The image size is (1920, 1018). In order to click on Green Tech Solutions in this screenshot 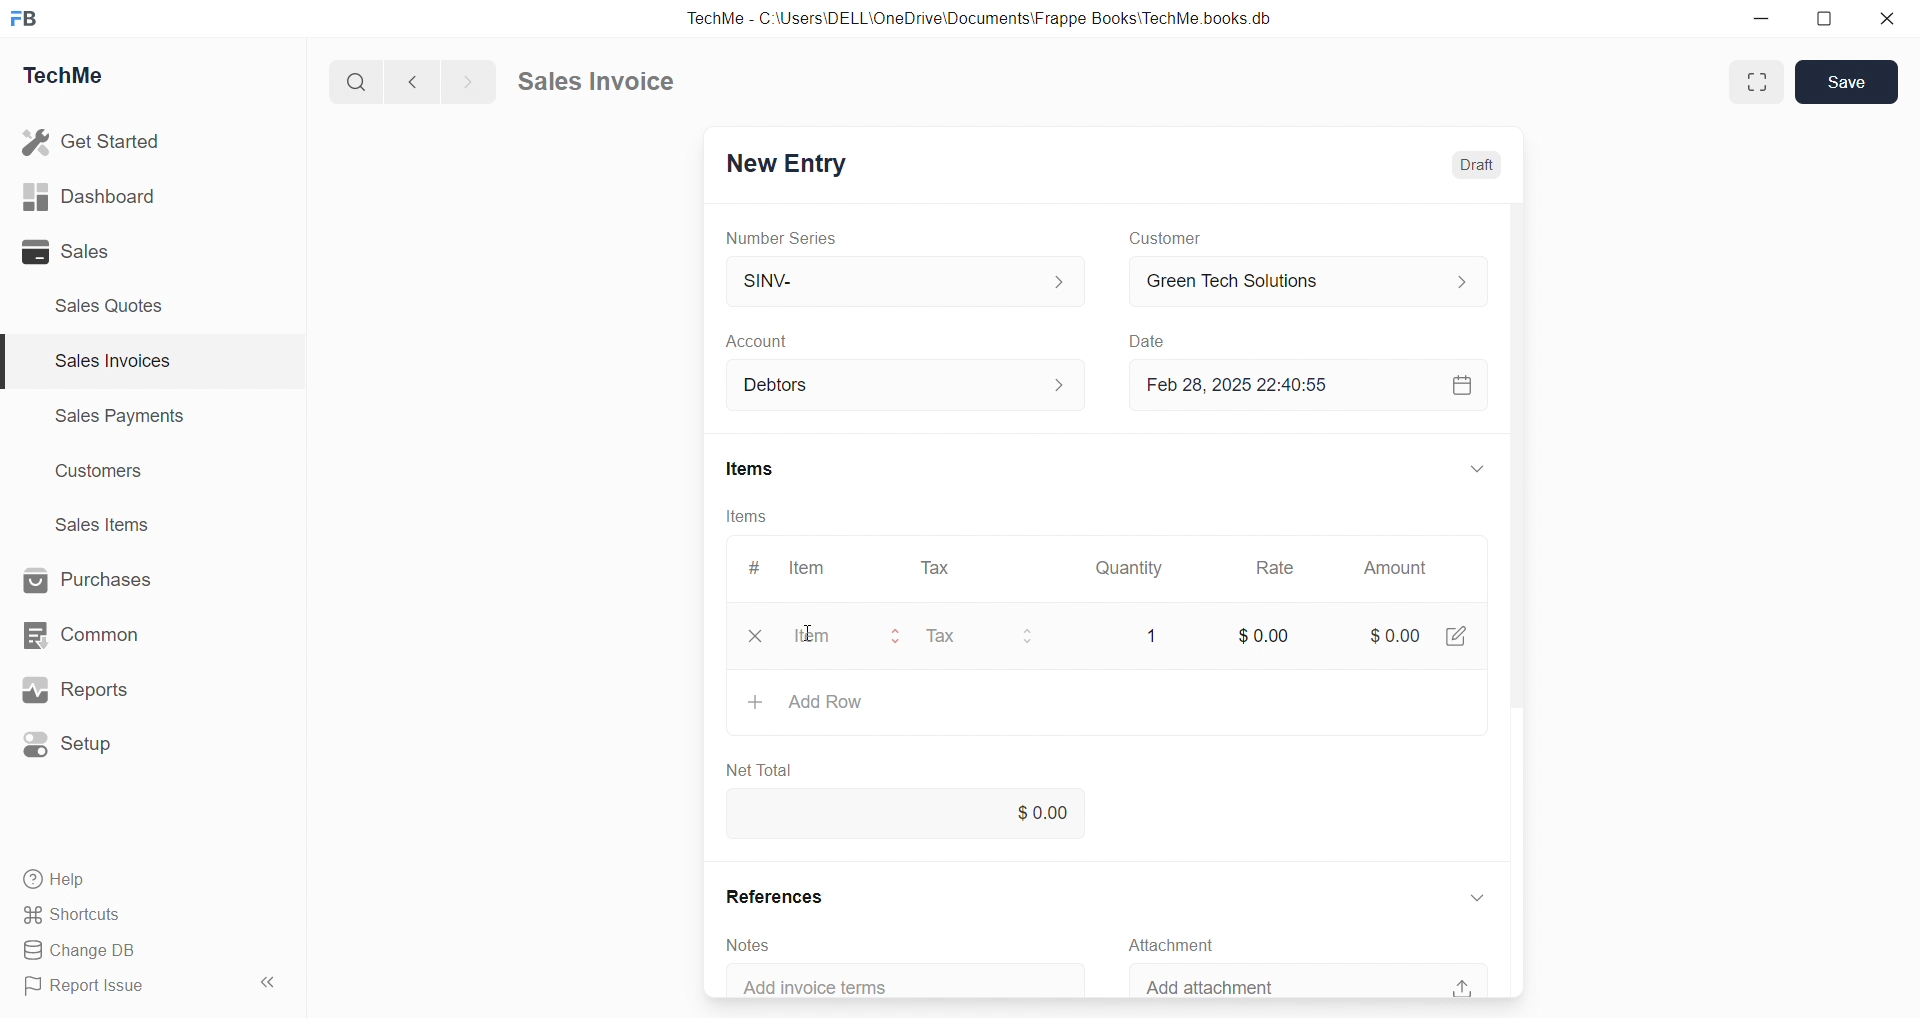, I will do `click(1311, 281)`.